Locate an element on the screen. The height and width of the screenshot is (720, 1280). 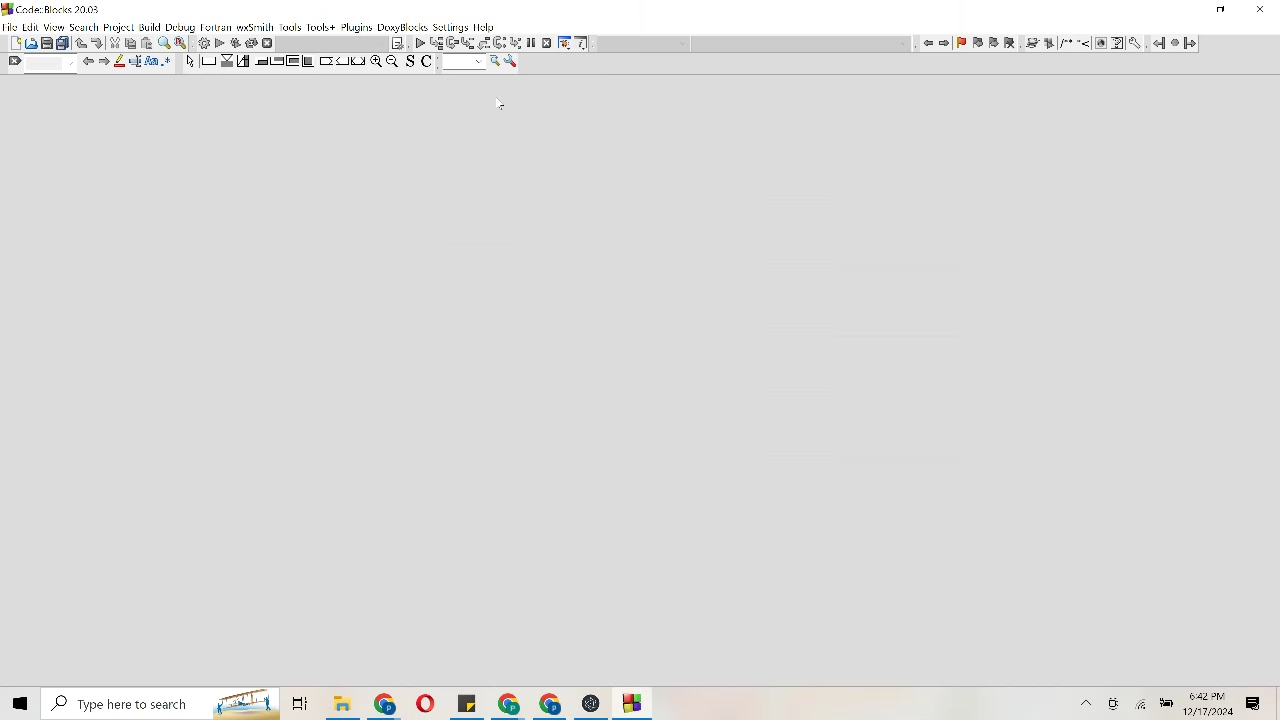
Go Back is located at coordinates (1157, 43).